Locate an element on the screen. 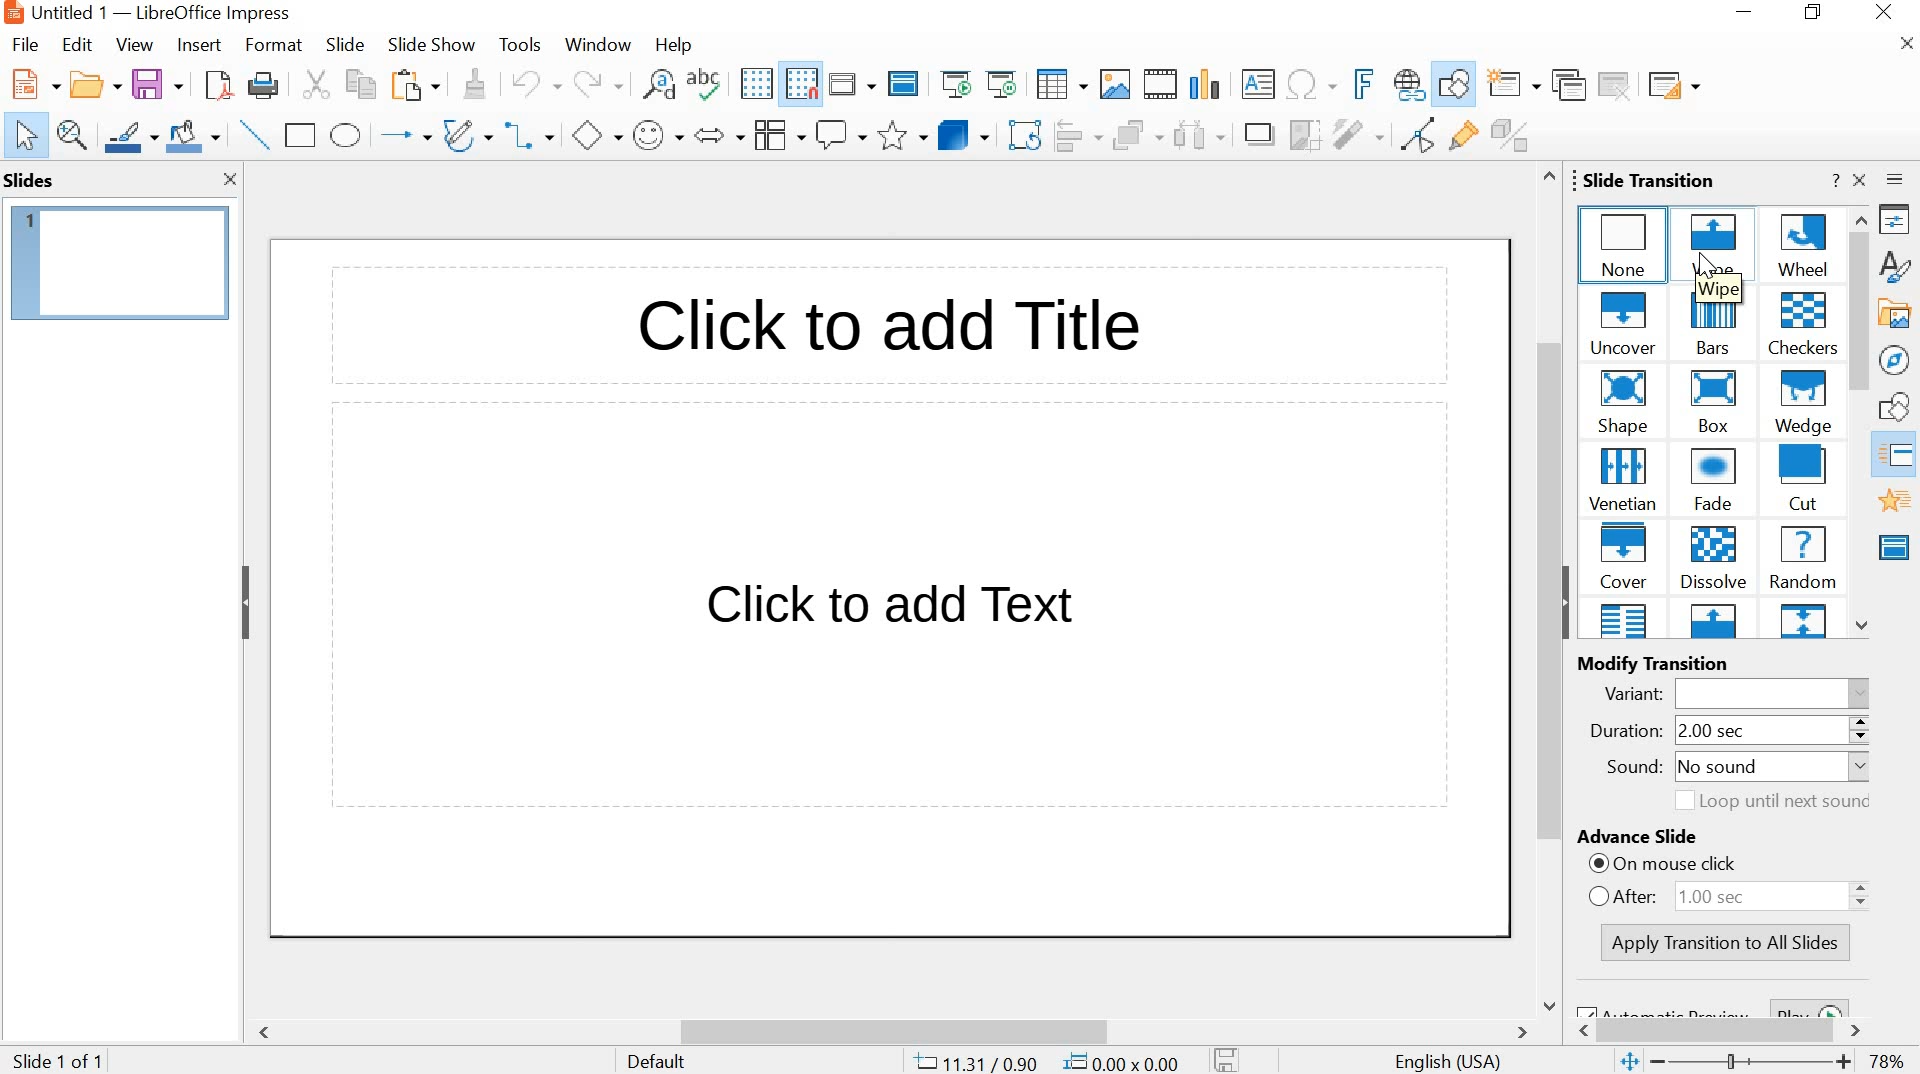 Image resolution: width=1920 pixels, height=1074 pixels. SHAPE is located at coordinates (1626, 403).